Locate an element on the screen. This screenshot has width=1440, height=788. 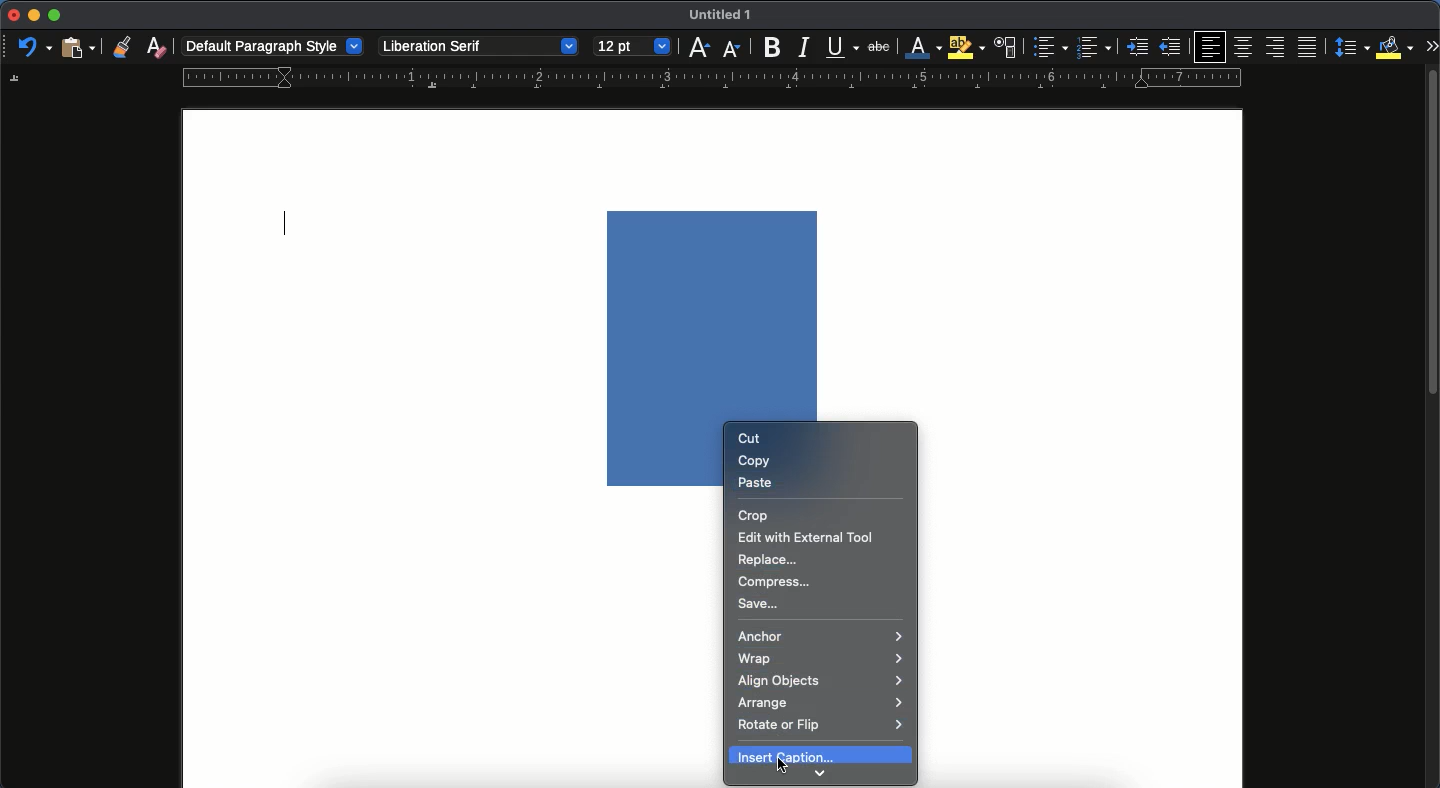
left align is located at coordinates (1208, 48).